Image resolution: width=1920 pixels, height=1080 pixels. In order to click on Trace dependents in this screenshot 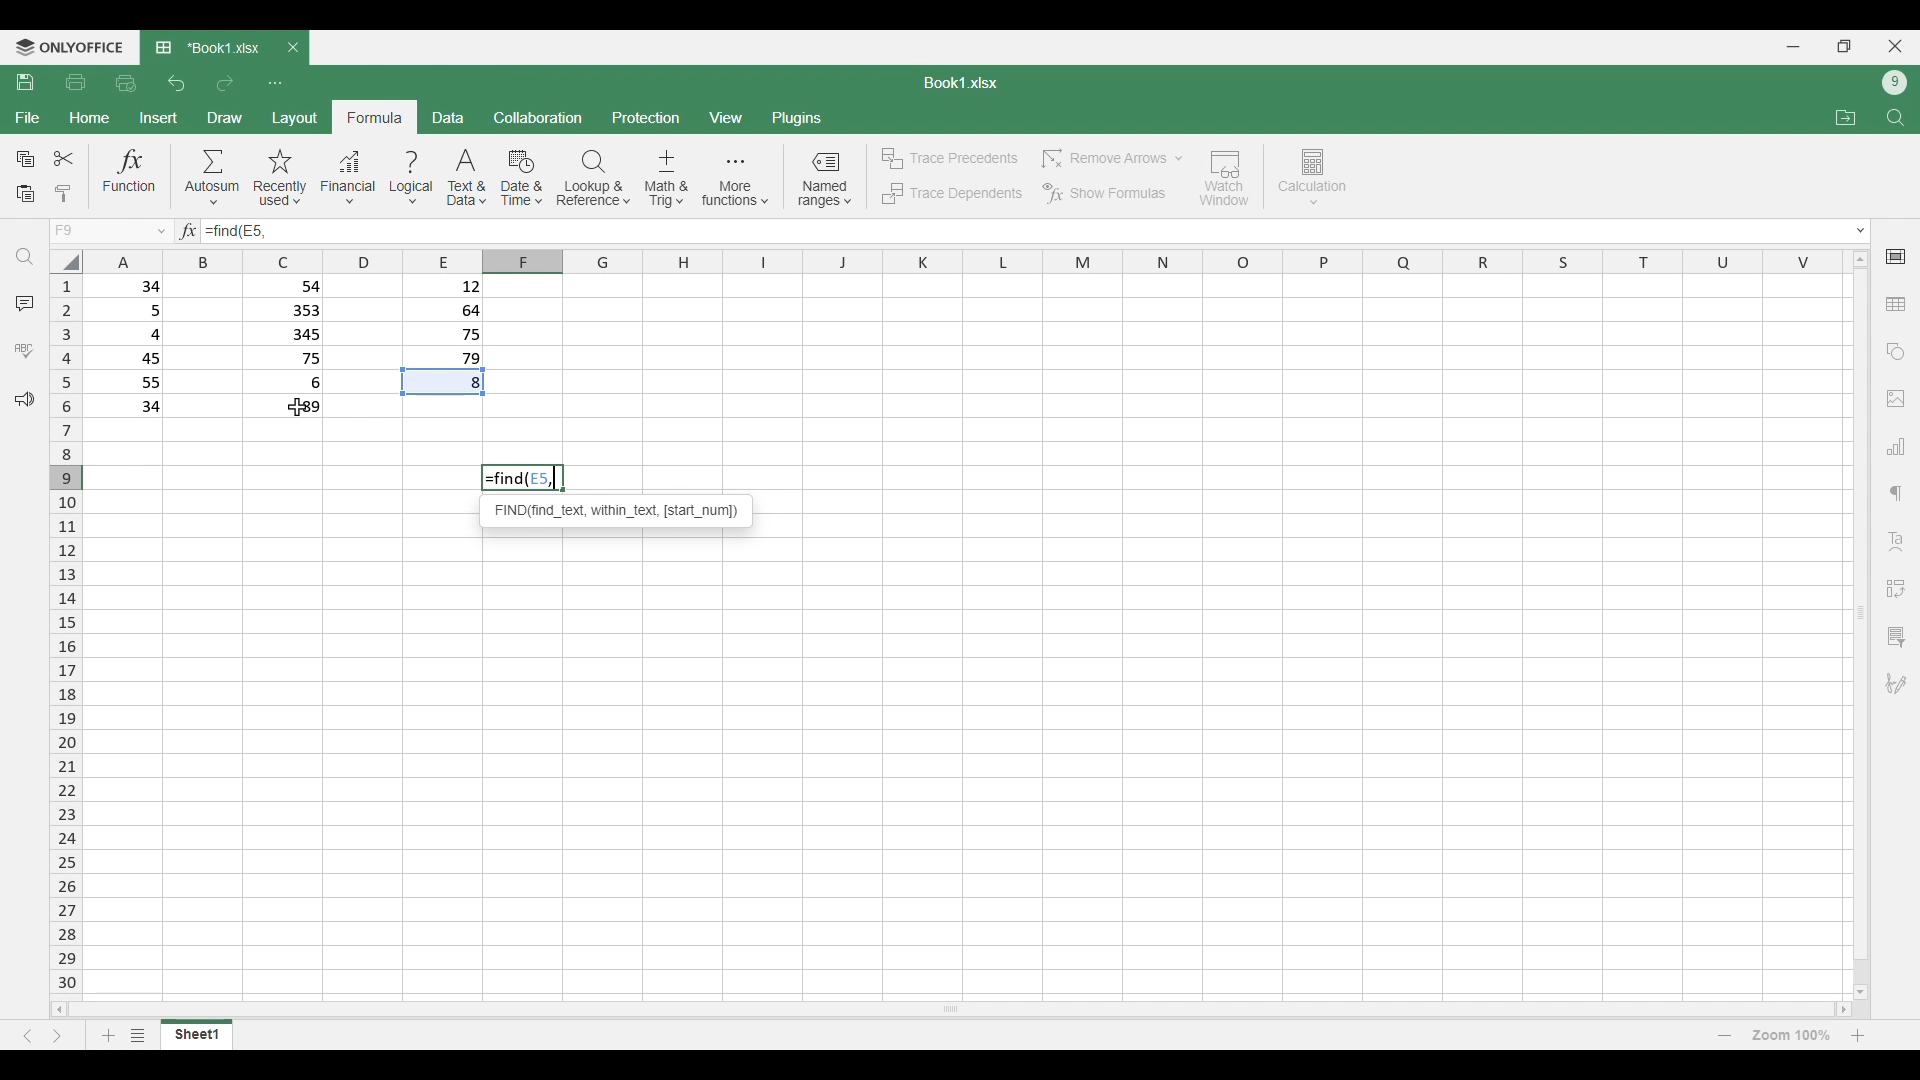, I will do `click(951, 194)`.